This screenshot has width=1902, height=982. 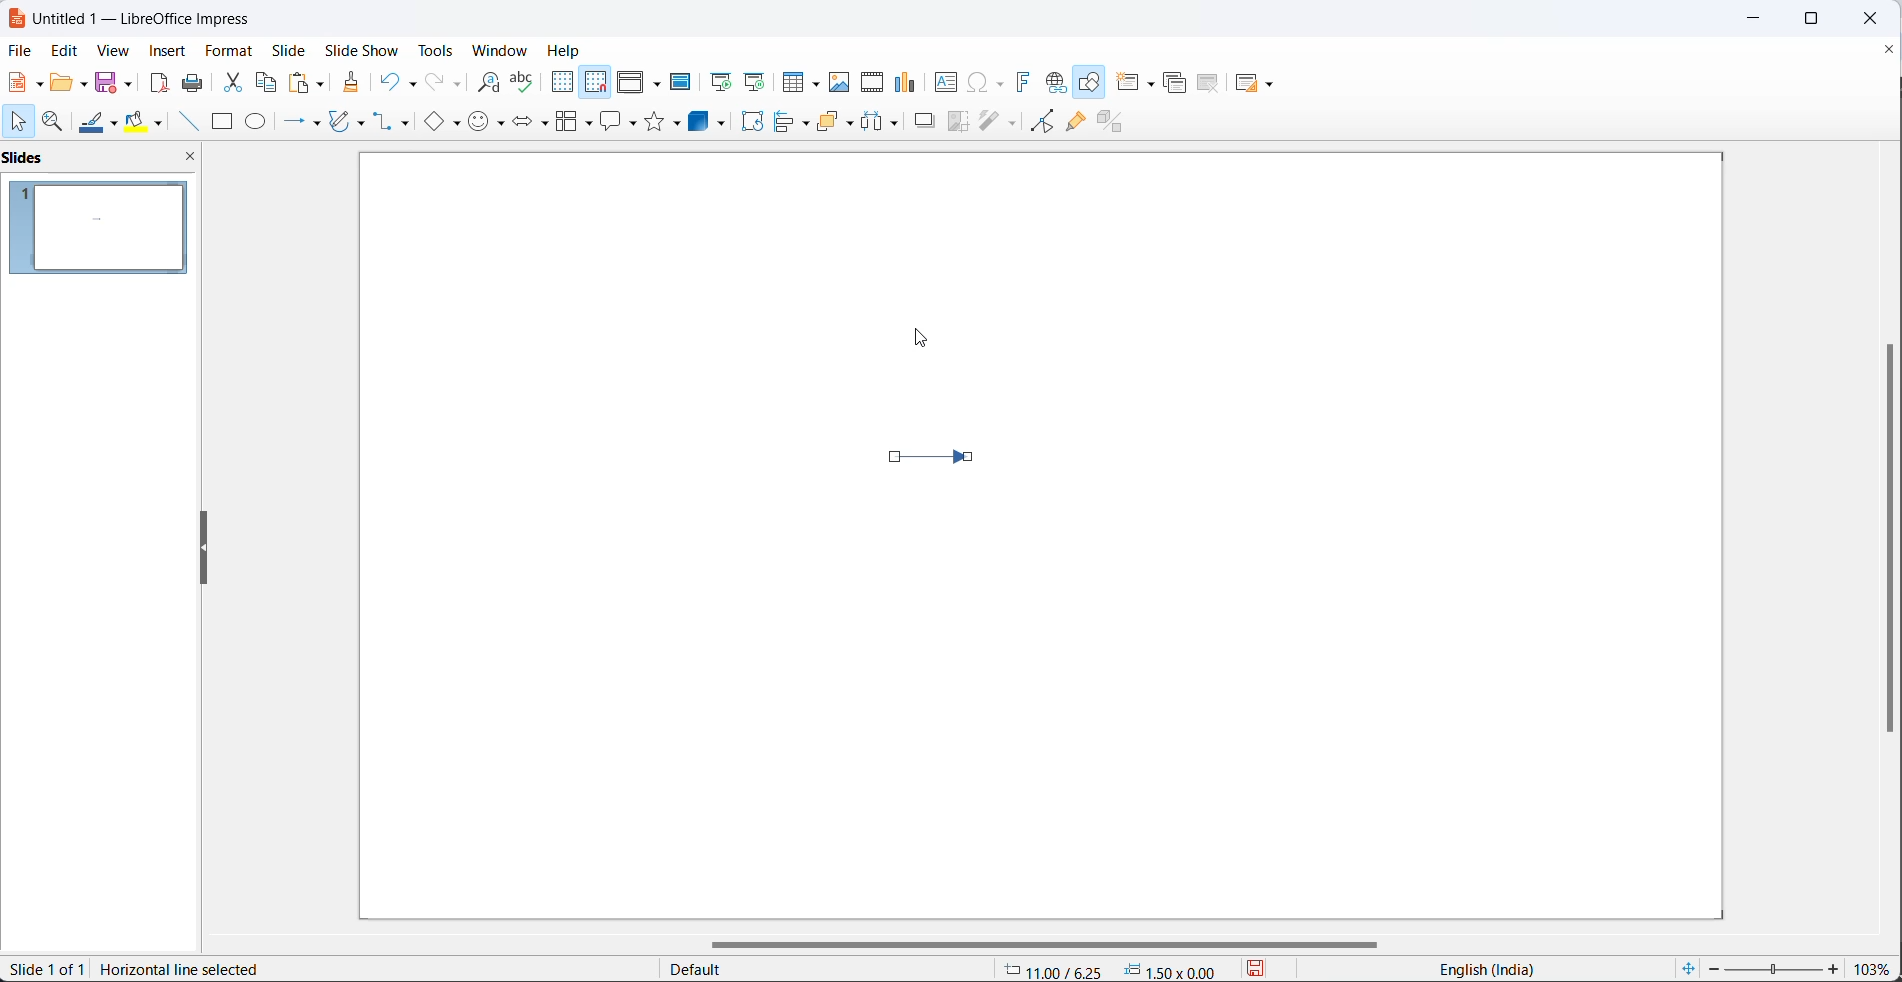 I want to click on 3d objects, so click(x=710, y=123).